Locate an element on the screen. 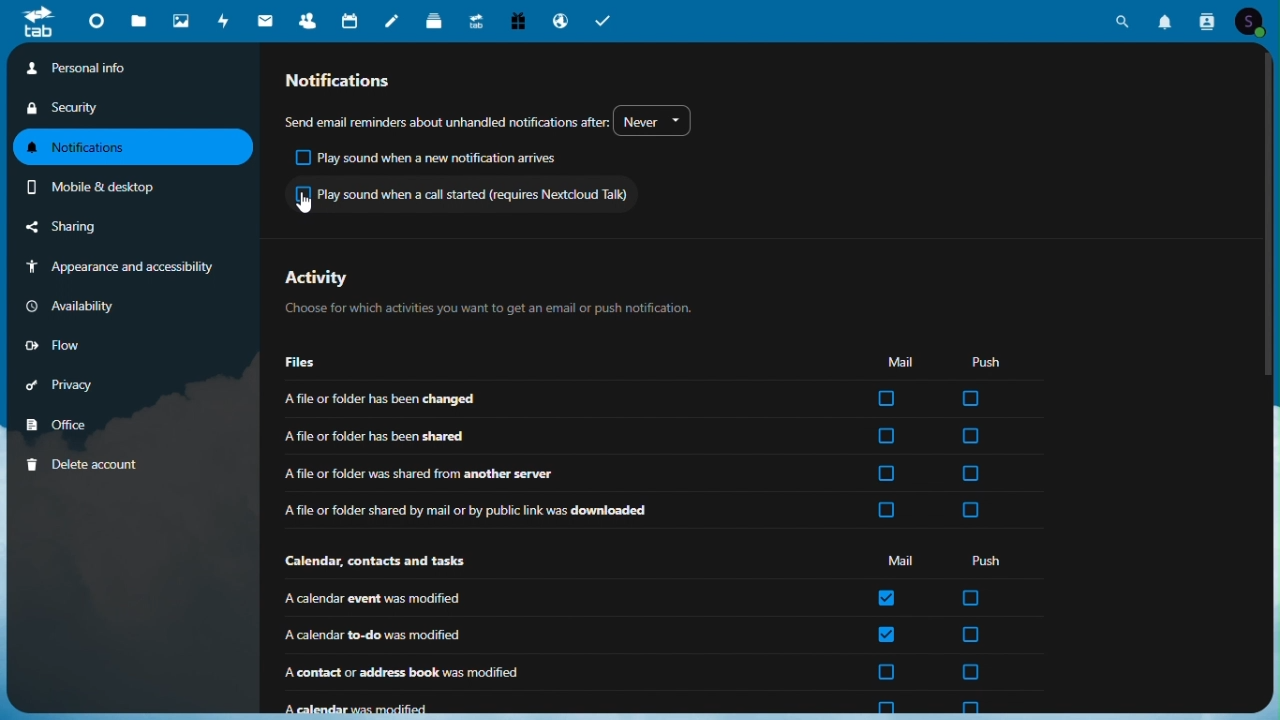  Account icon is located at coordinates (1252, 20).